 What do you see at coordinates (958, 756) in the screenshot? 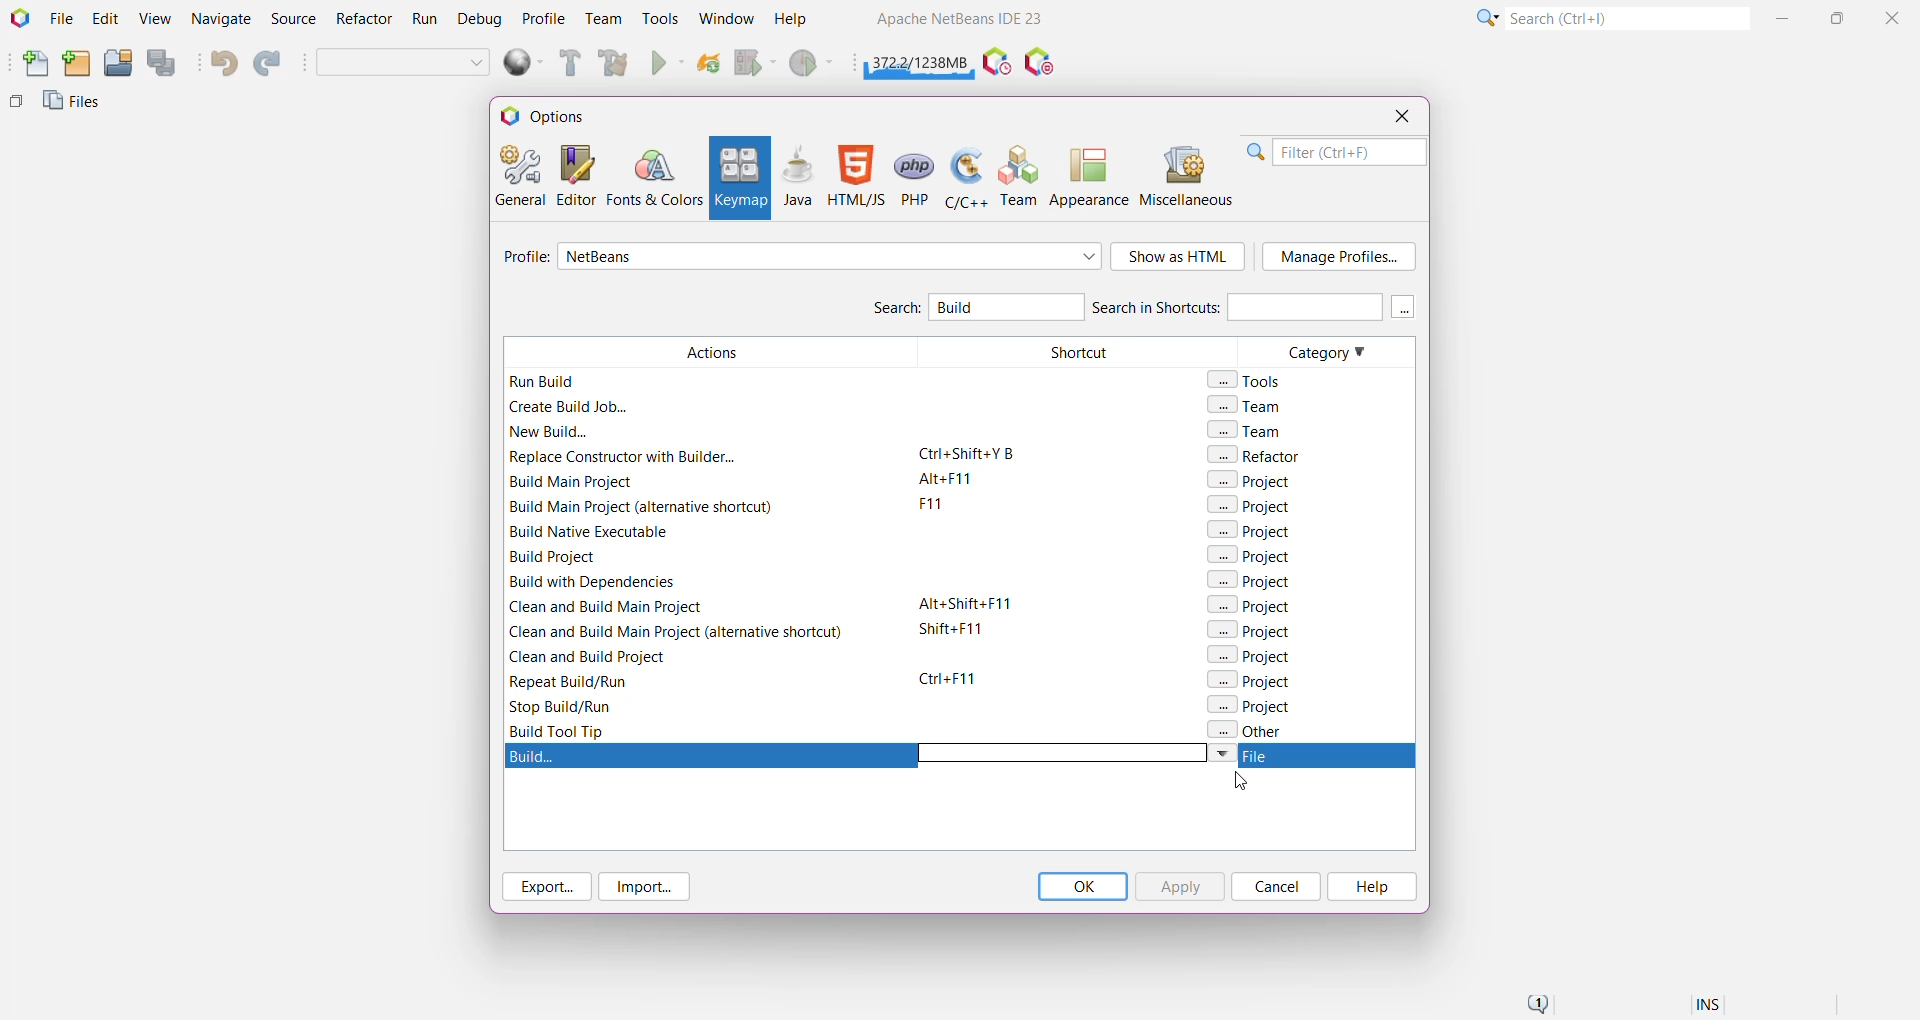
I see `Build Action highlighted` at bounding box center [958, 756].